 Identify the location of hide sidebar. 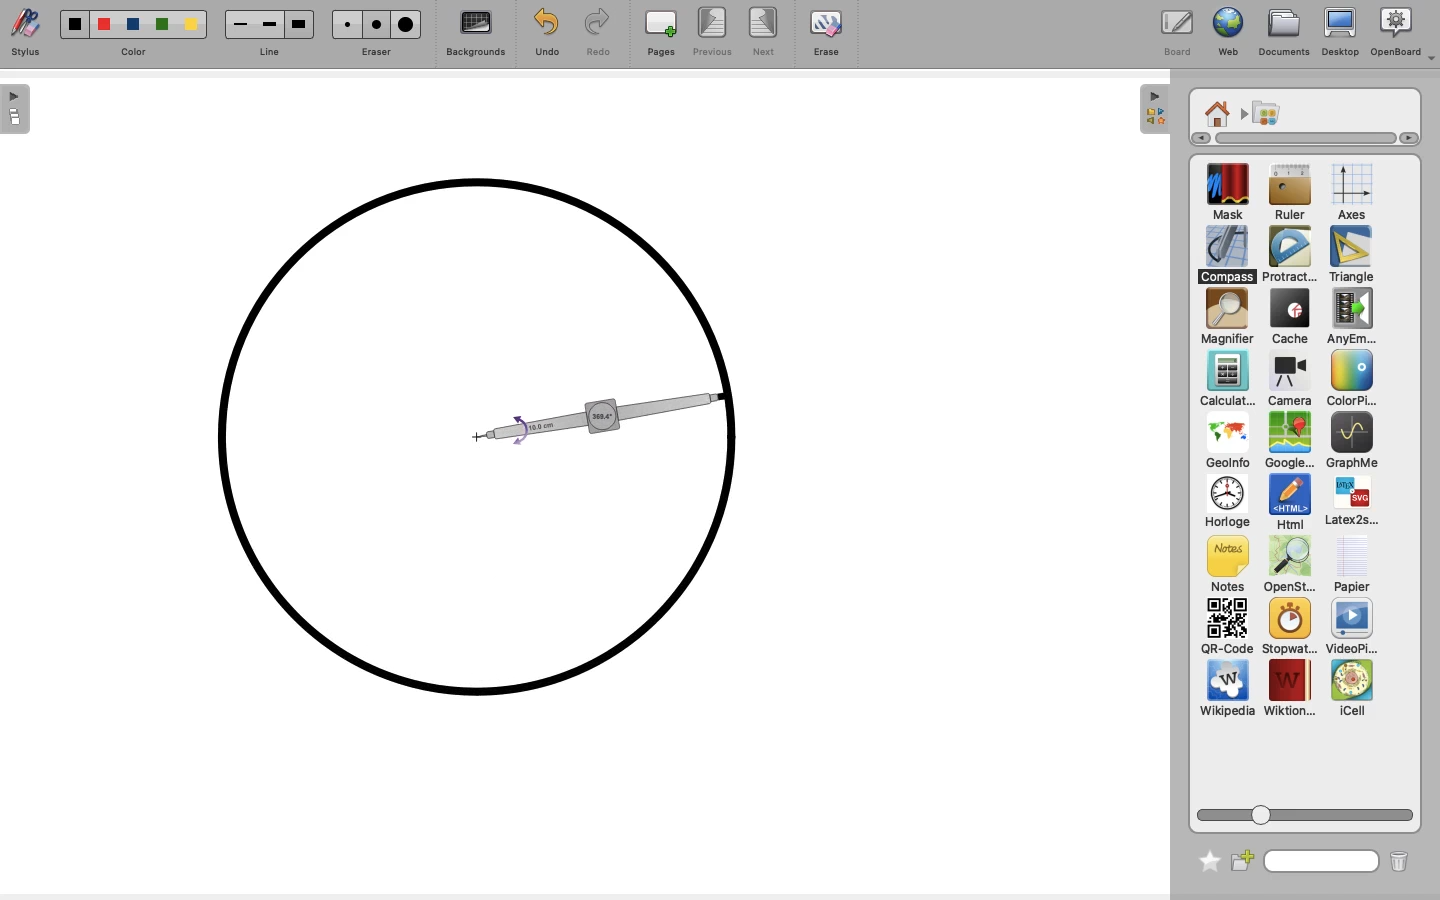
(1152, 109).